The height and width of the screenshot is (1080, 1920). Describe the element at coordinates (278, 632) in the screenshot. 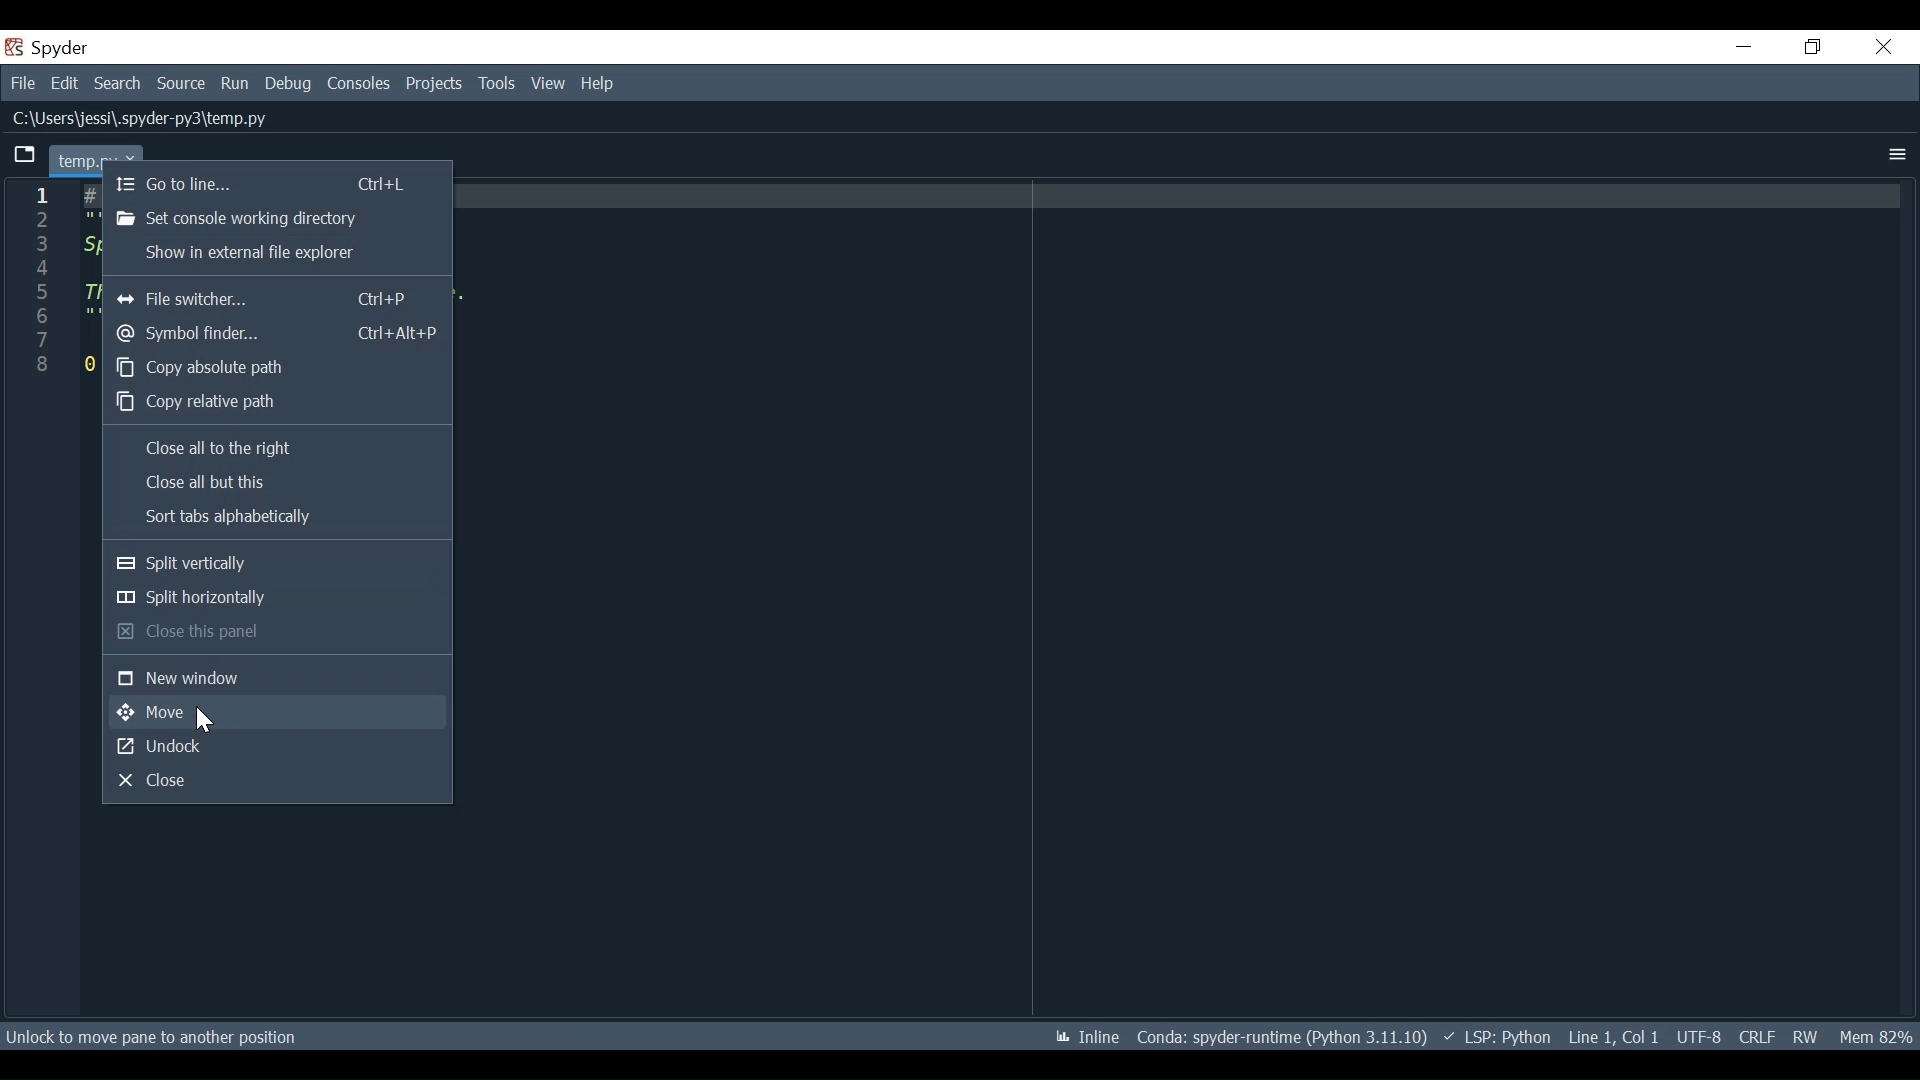

I see `Close this panel` at that location.